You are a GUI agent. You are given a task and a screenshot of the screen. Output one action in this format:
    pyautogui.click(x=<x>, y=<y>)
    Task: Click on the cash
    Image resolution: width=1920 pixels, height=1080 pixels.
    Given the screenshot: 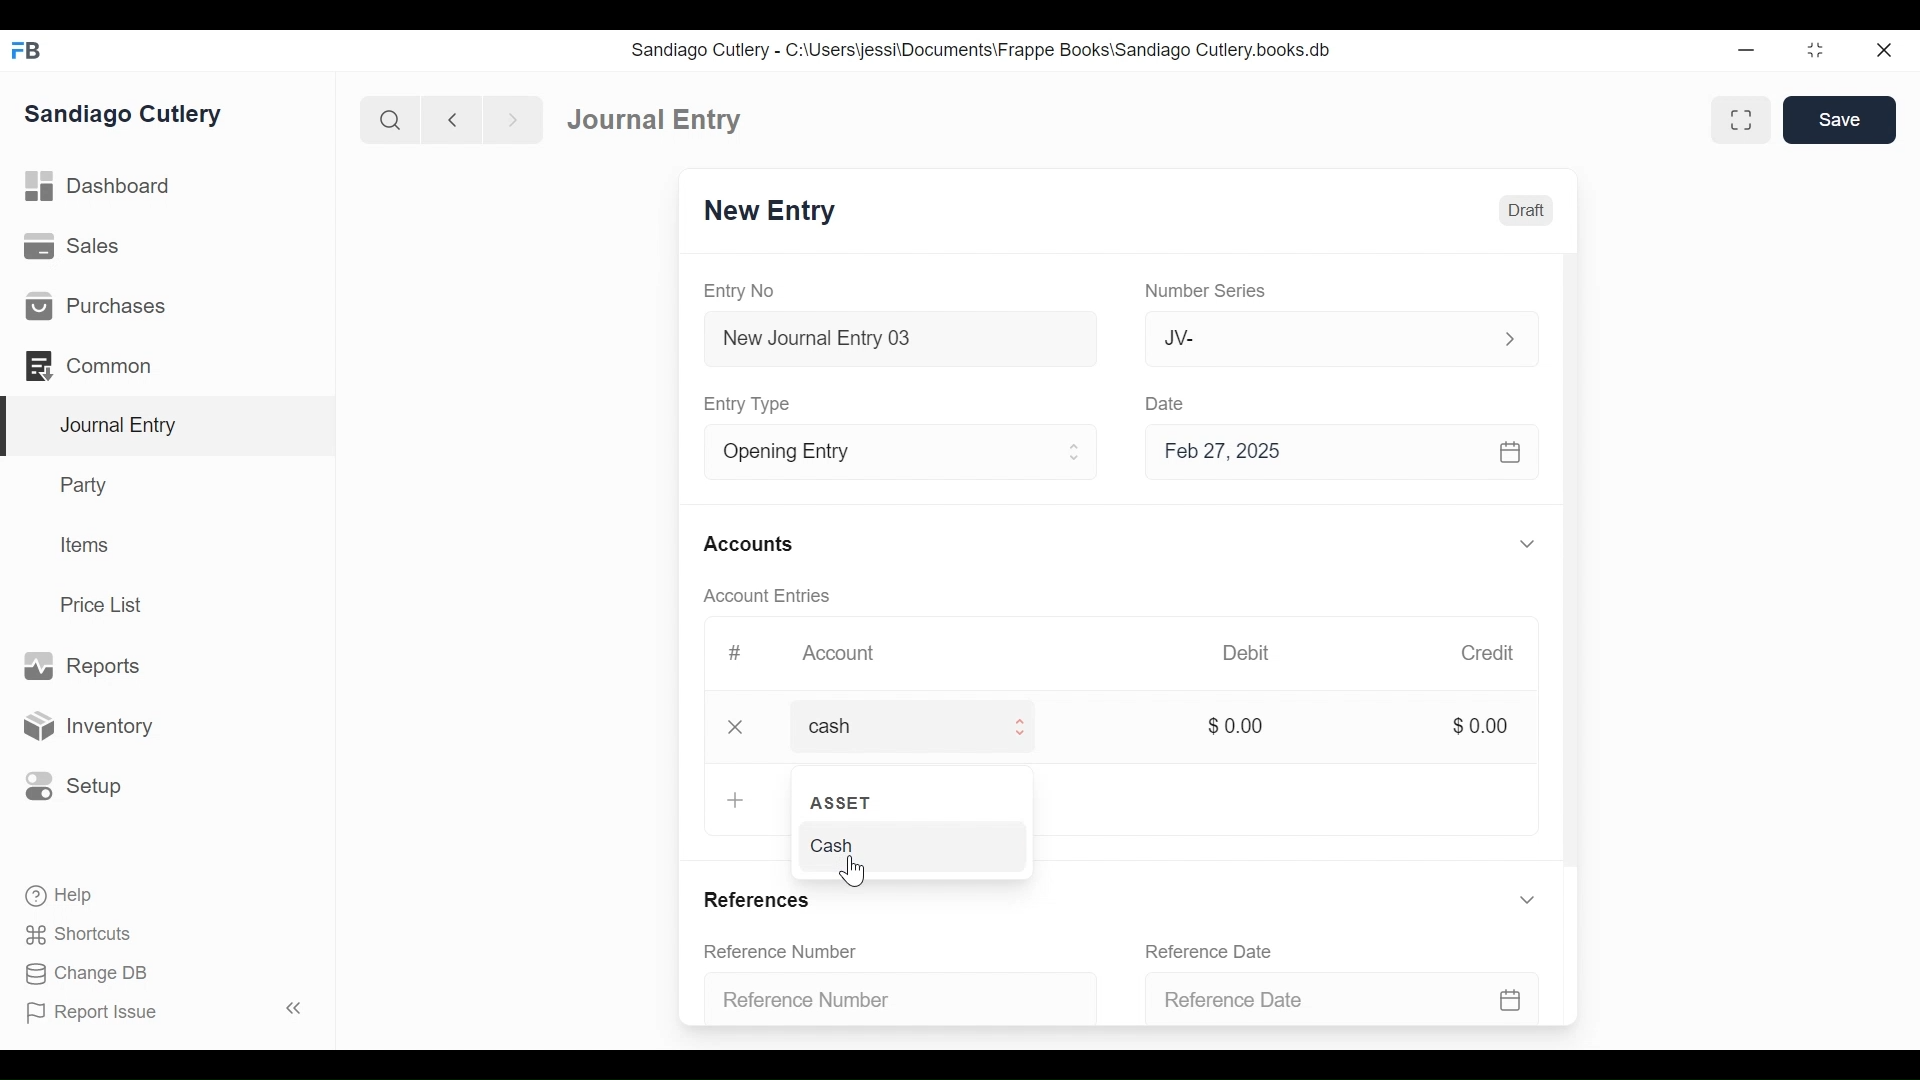 What is the action you would take?
    pyautogui.click(x=884, y=725)
    